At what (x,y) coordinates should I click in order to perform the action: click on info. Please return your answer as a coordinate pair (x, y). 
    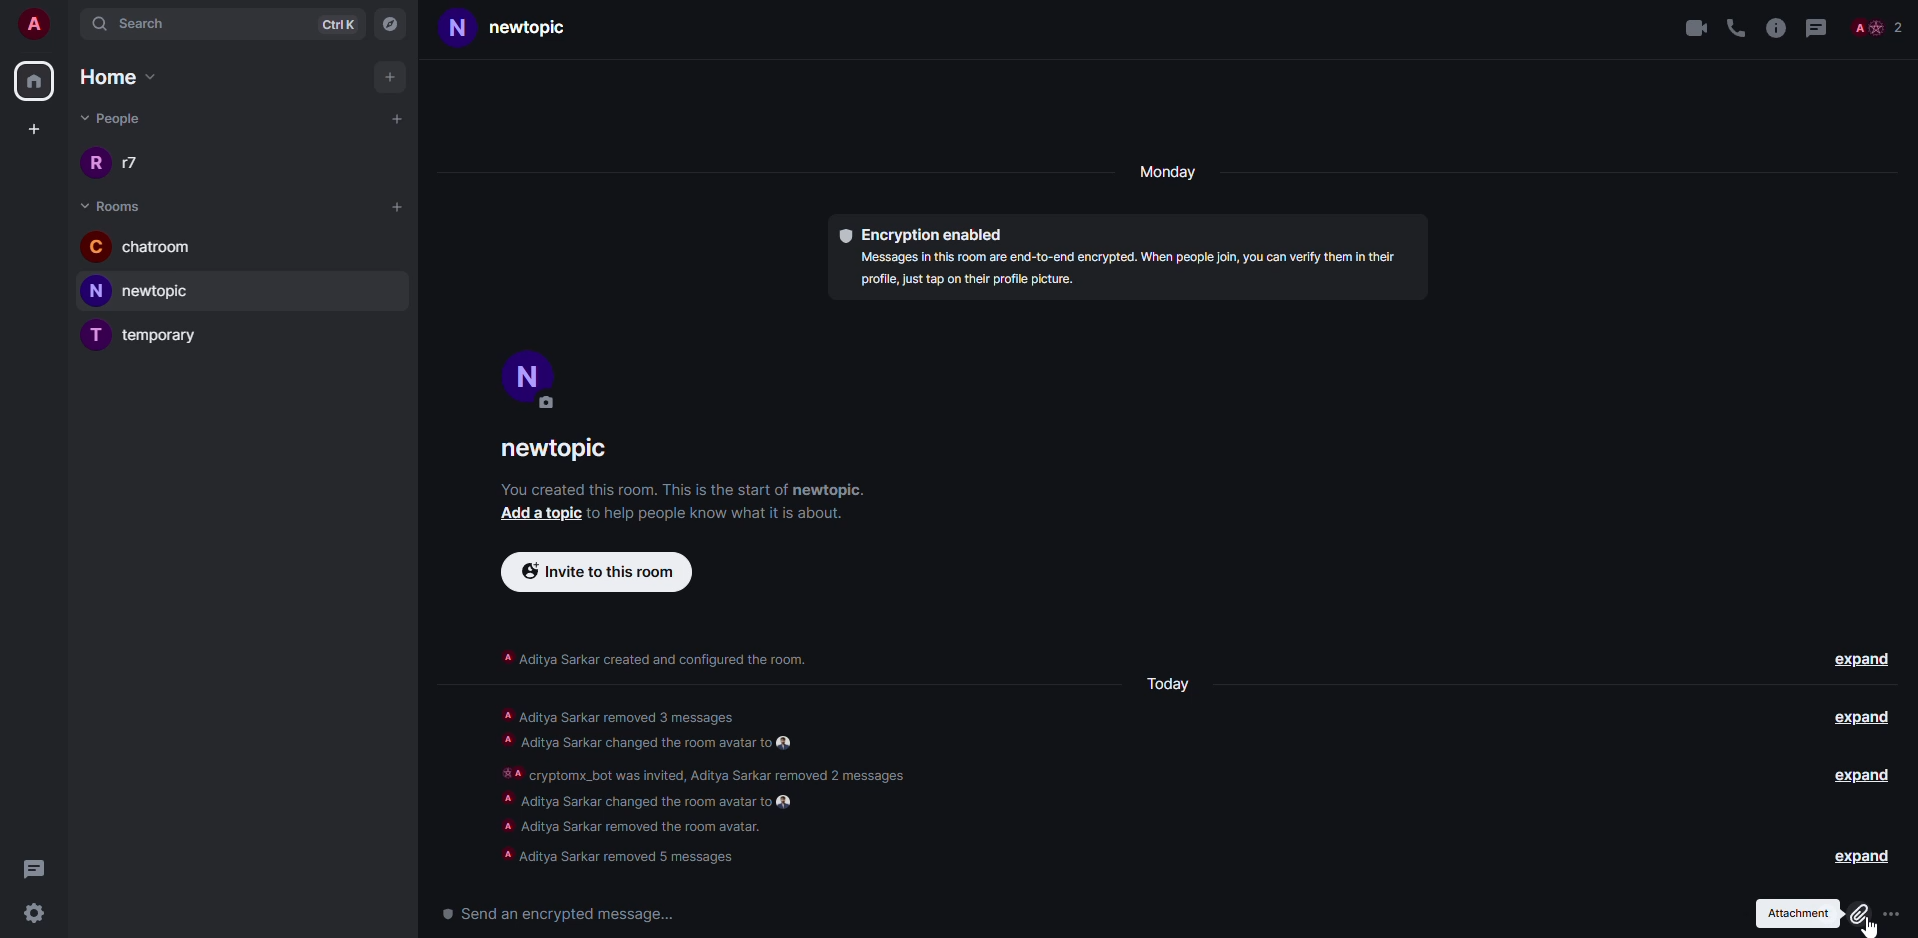
    Looking at the image, I should click on (687, 488).